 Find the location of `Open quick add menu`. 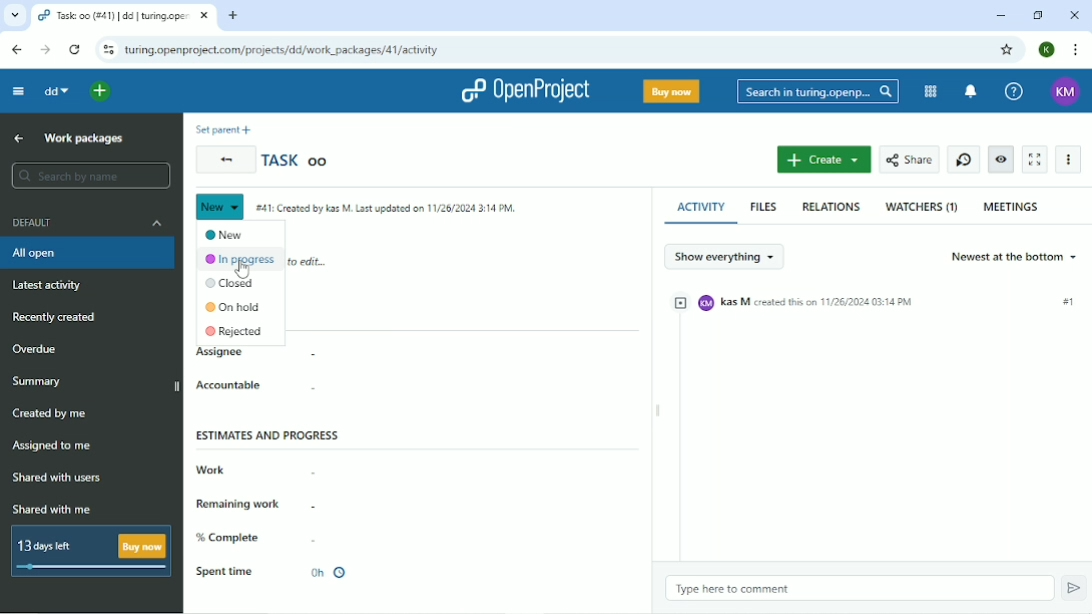

Open quick add menu is located at coordinates (100, 92).